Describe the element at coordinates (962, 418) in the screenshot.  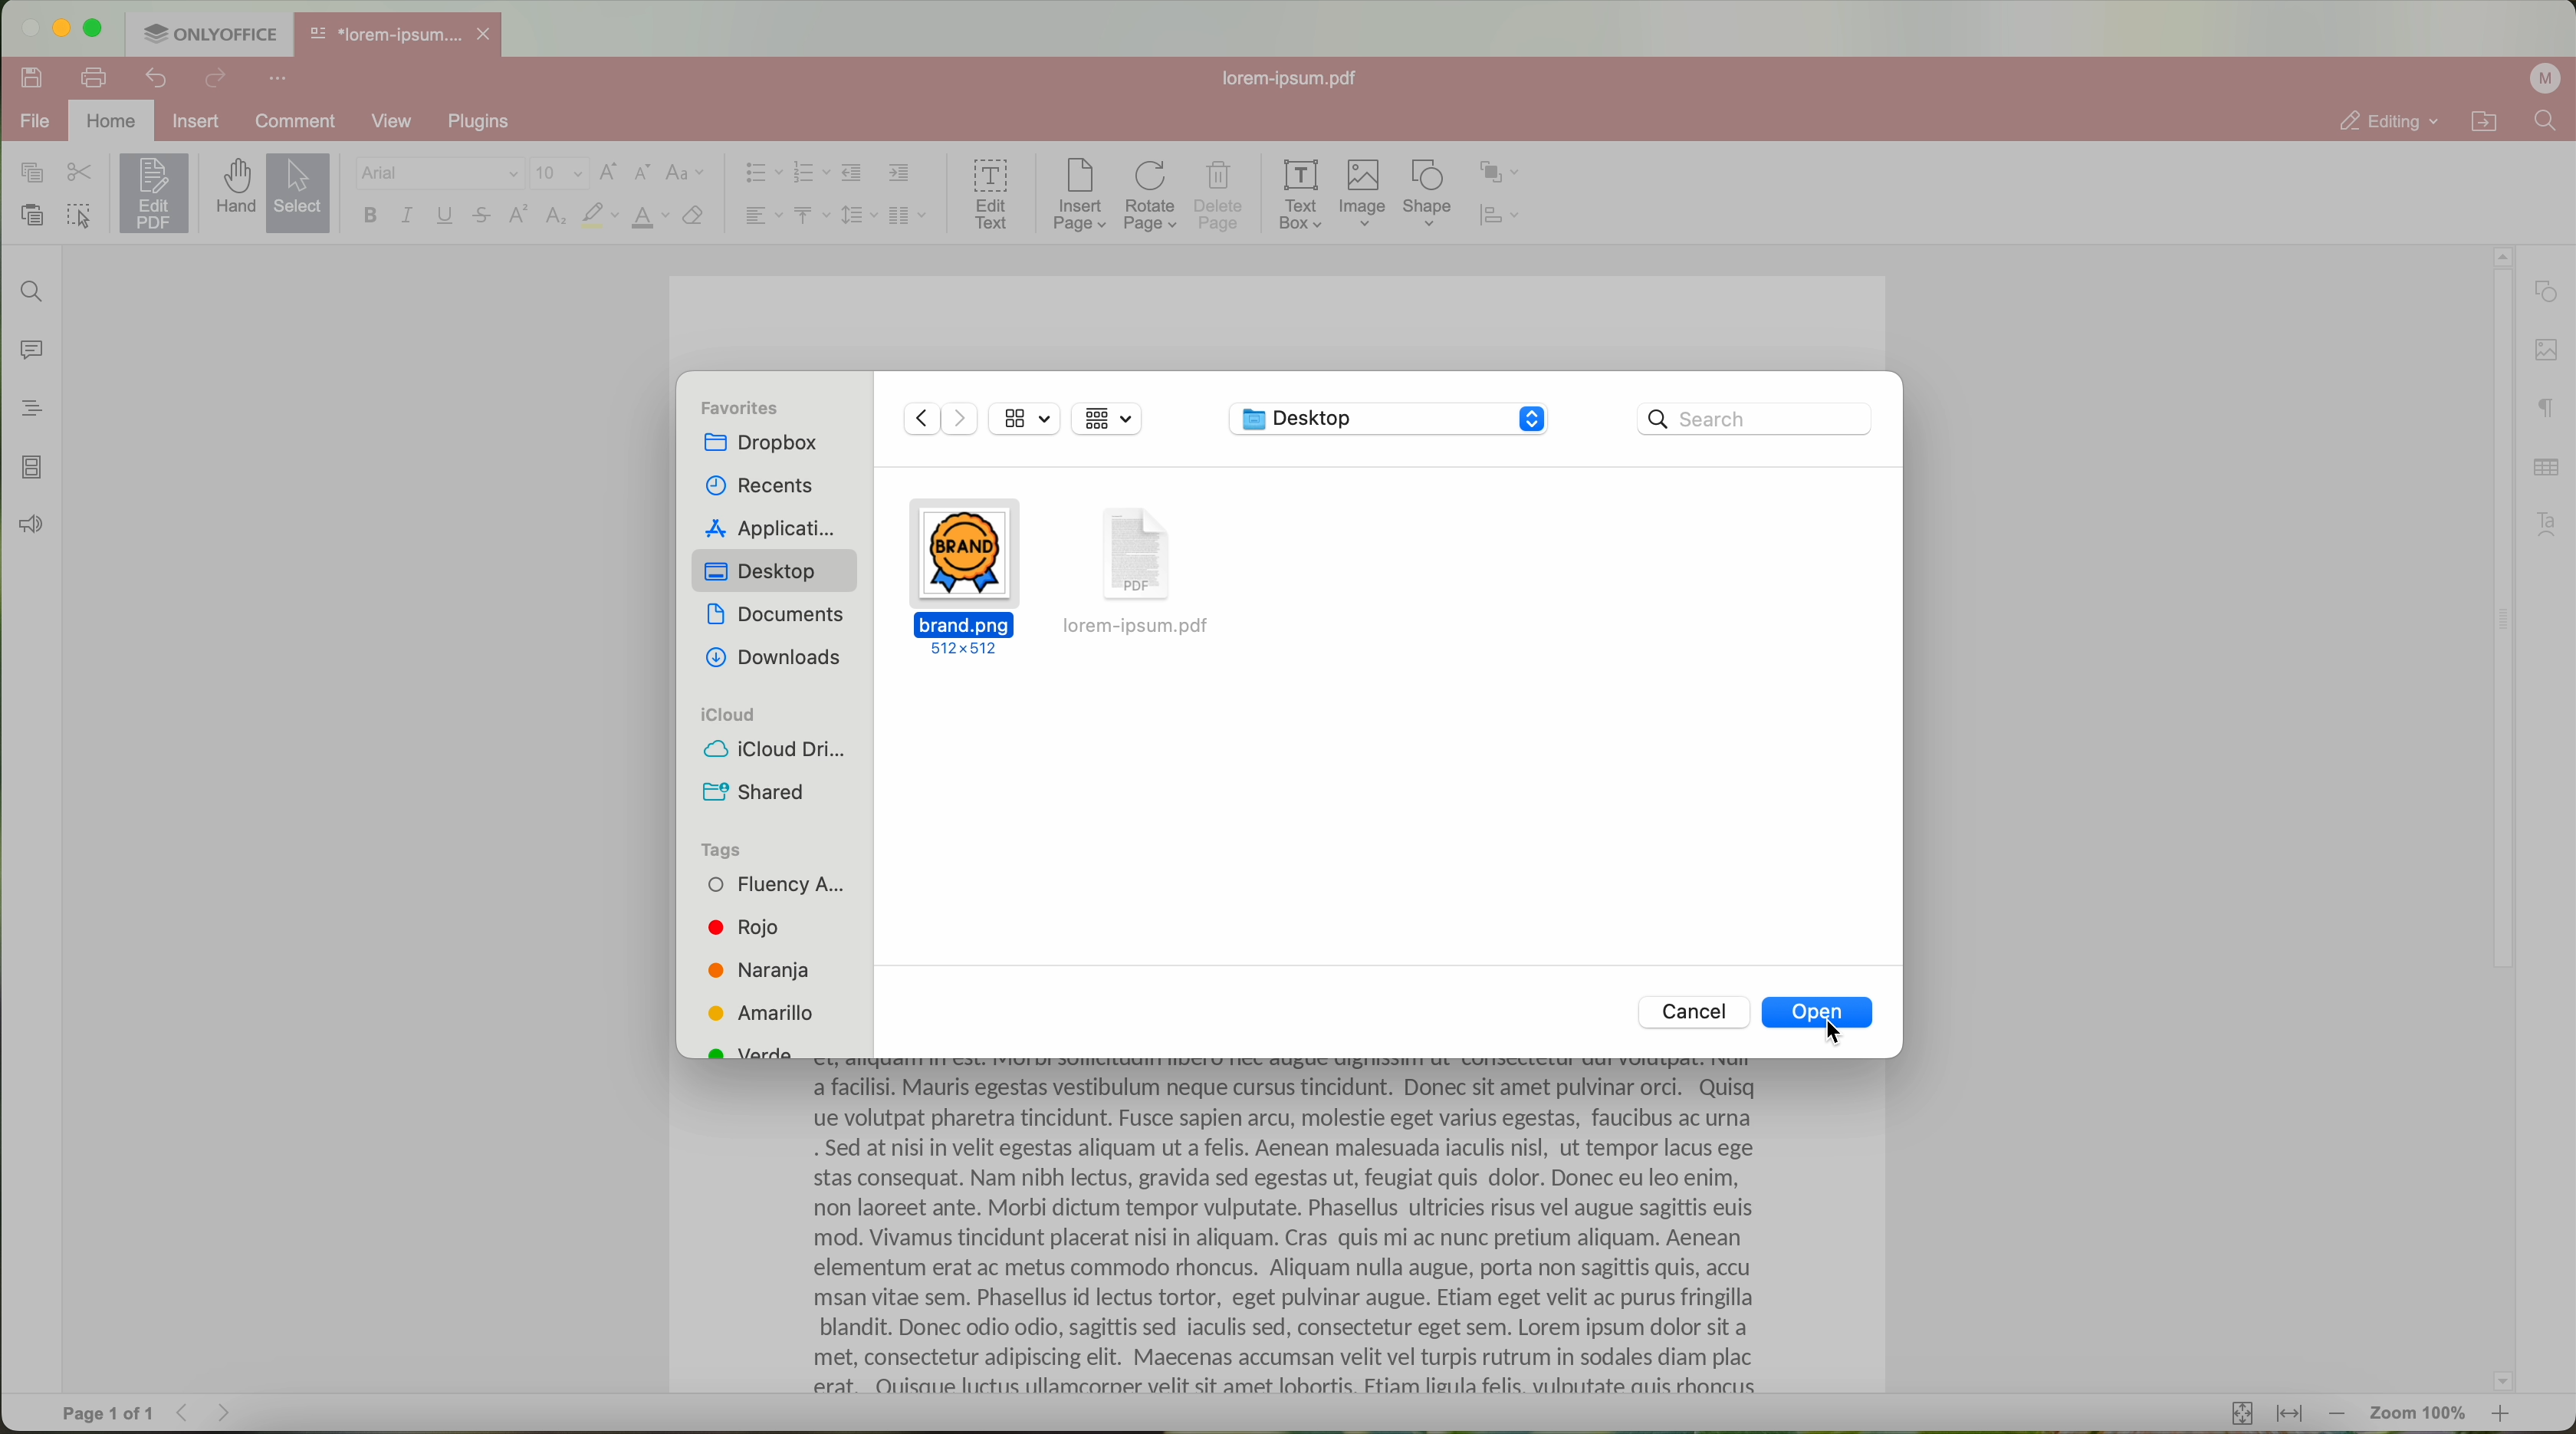
I see `Forward` at that location.